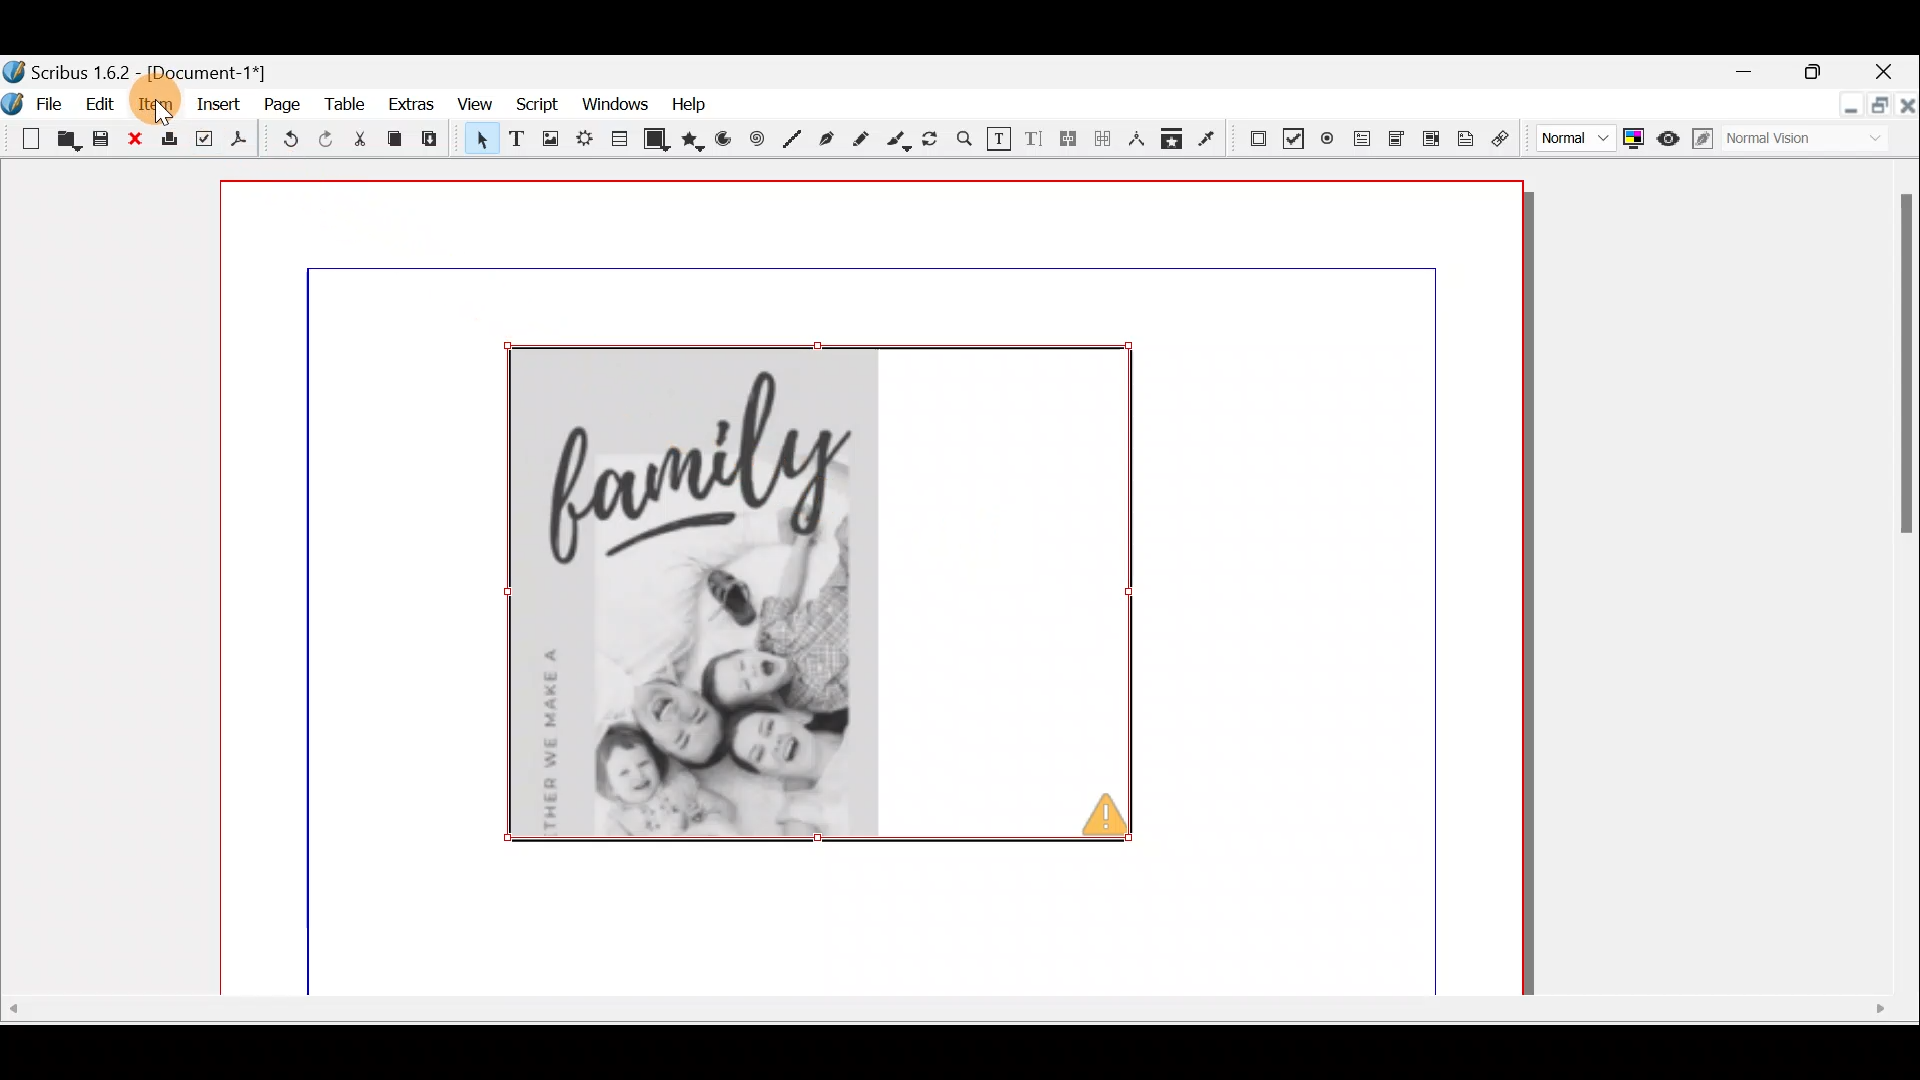  I want to click on Table, so click(344, 109).